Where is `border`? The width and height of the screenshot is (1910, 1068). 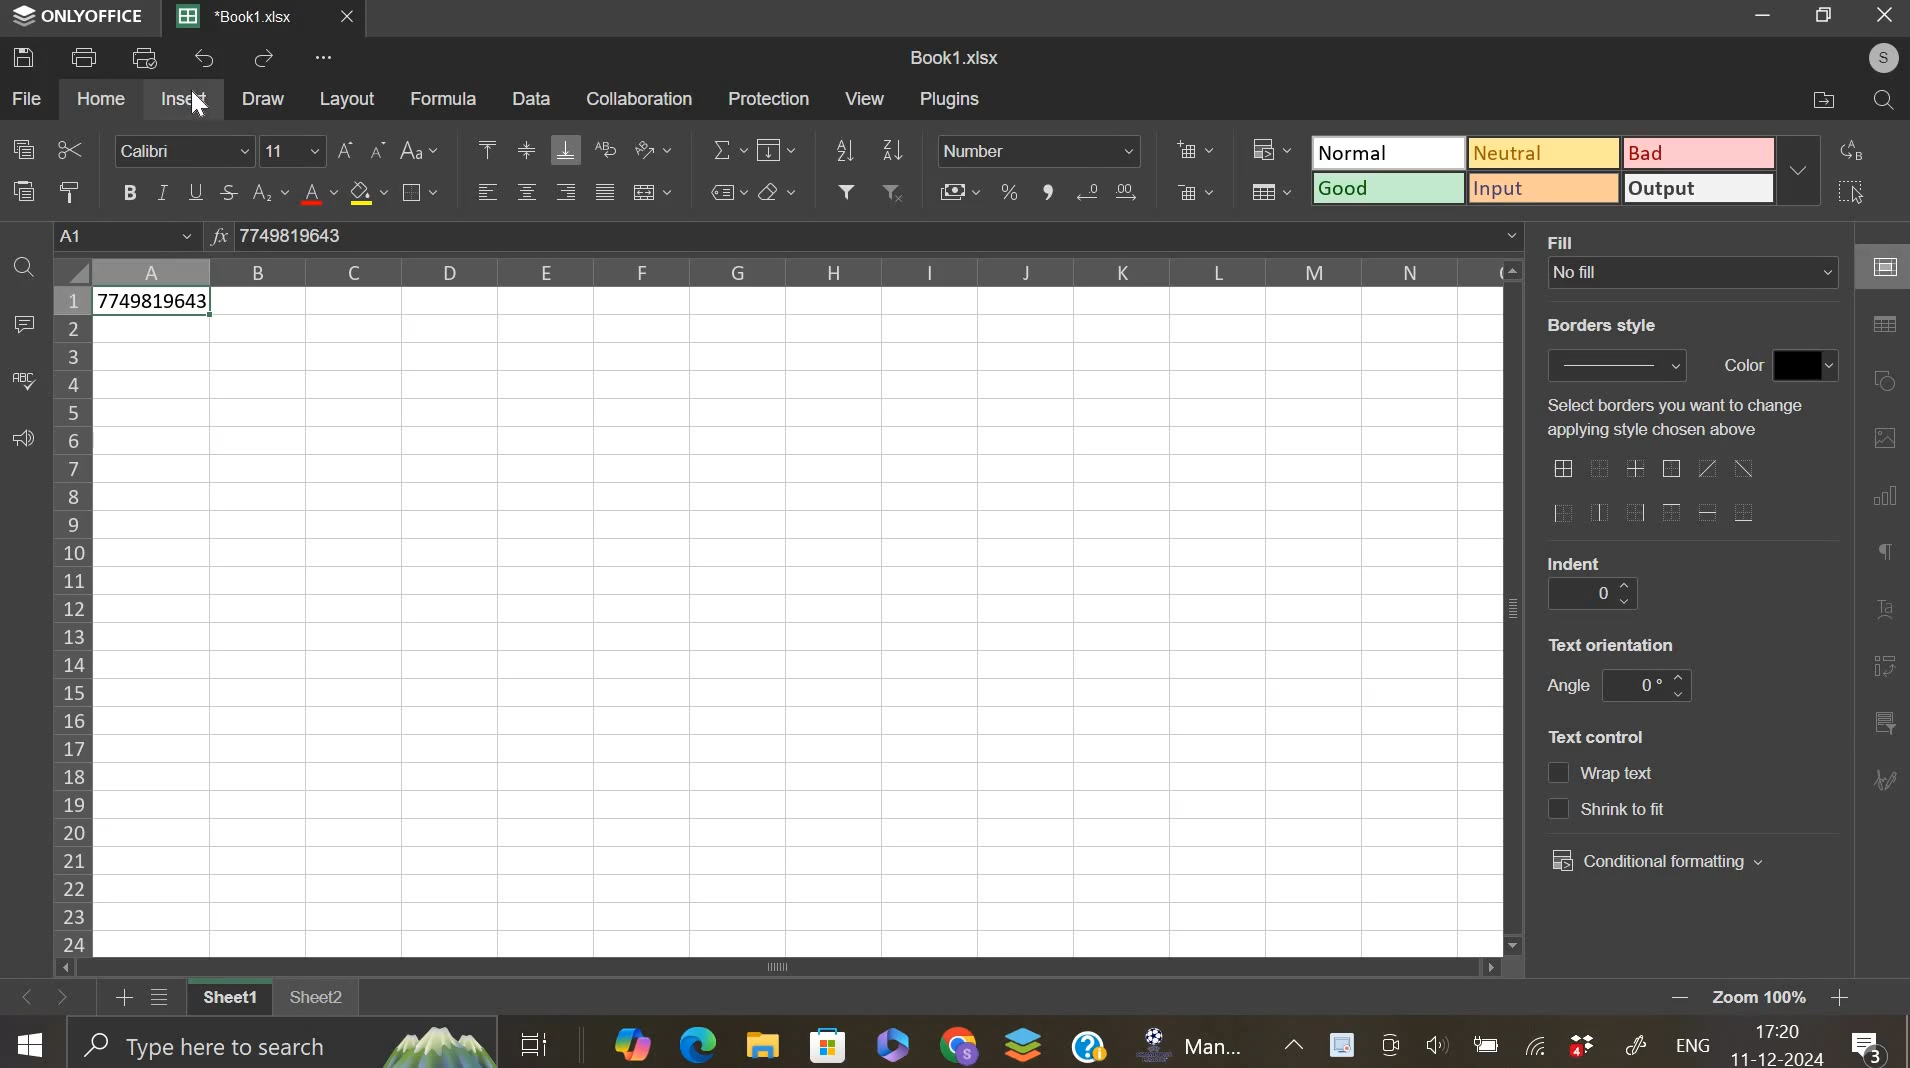
border is located at coordinates (1652, 493).